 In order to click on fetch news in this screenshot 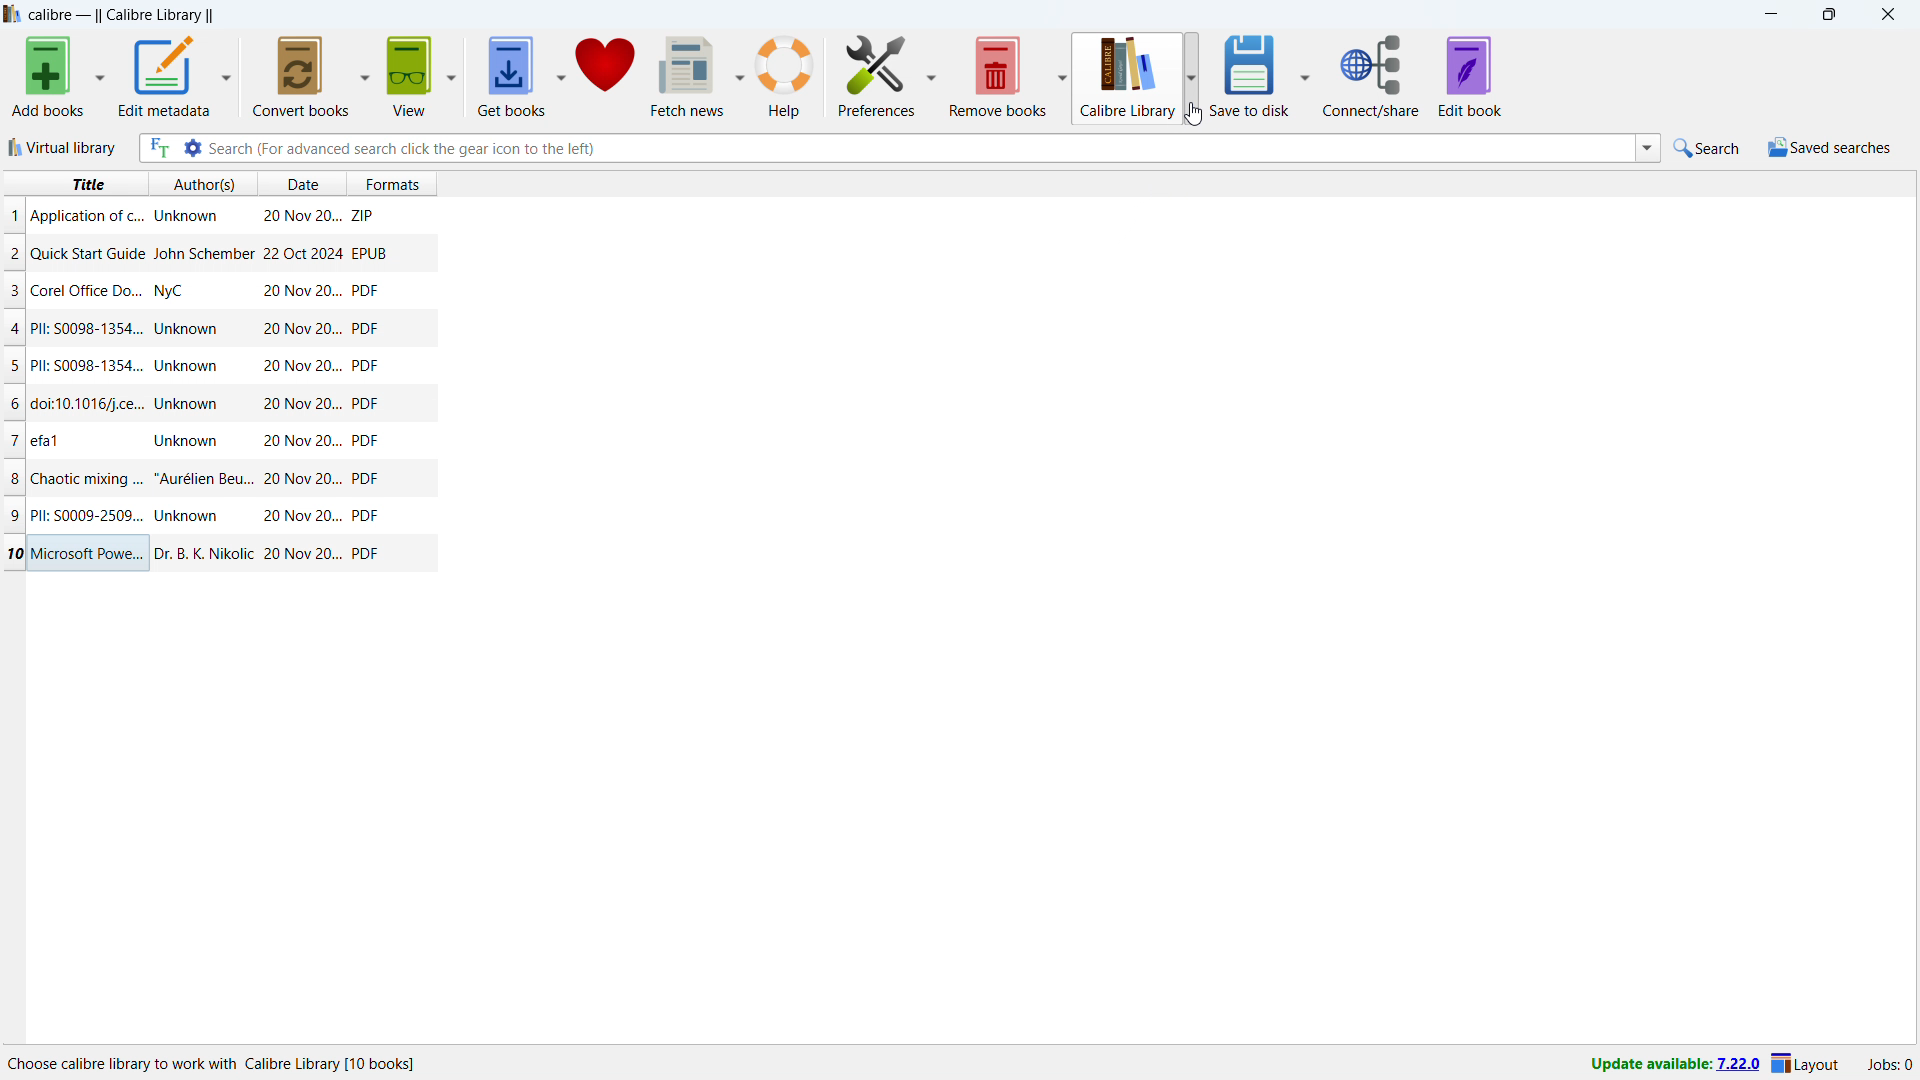, I will do `click(690, 75)`.